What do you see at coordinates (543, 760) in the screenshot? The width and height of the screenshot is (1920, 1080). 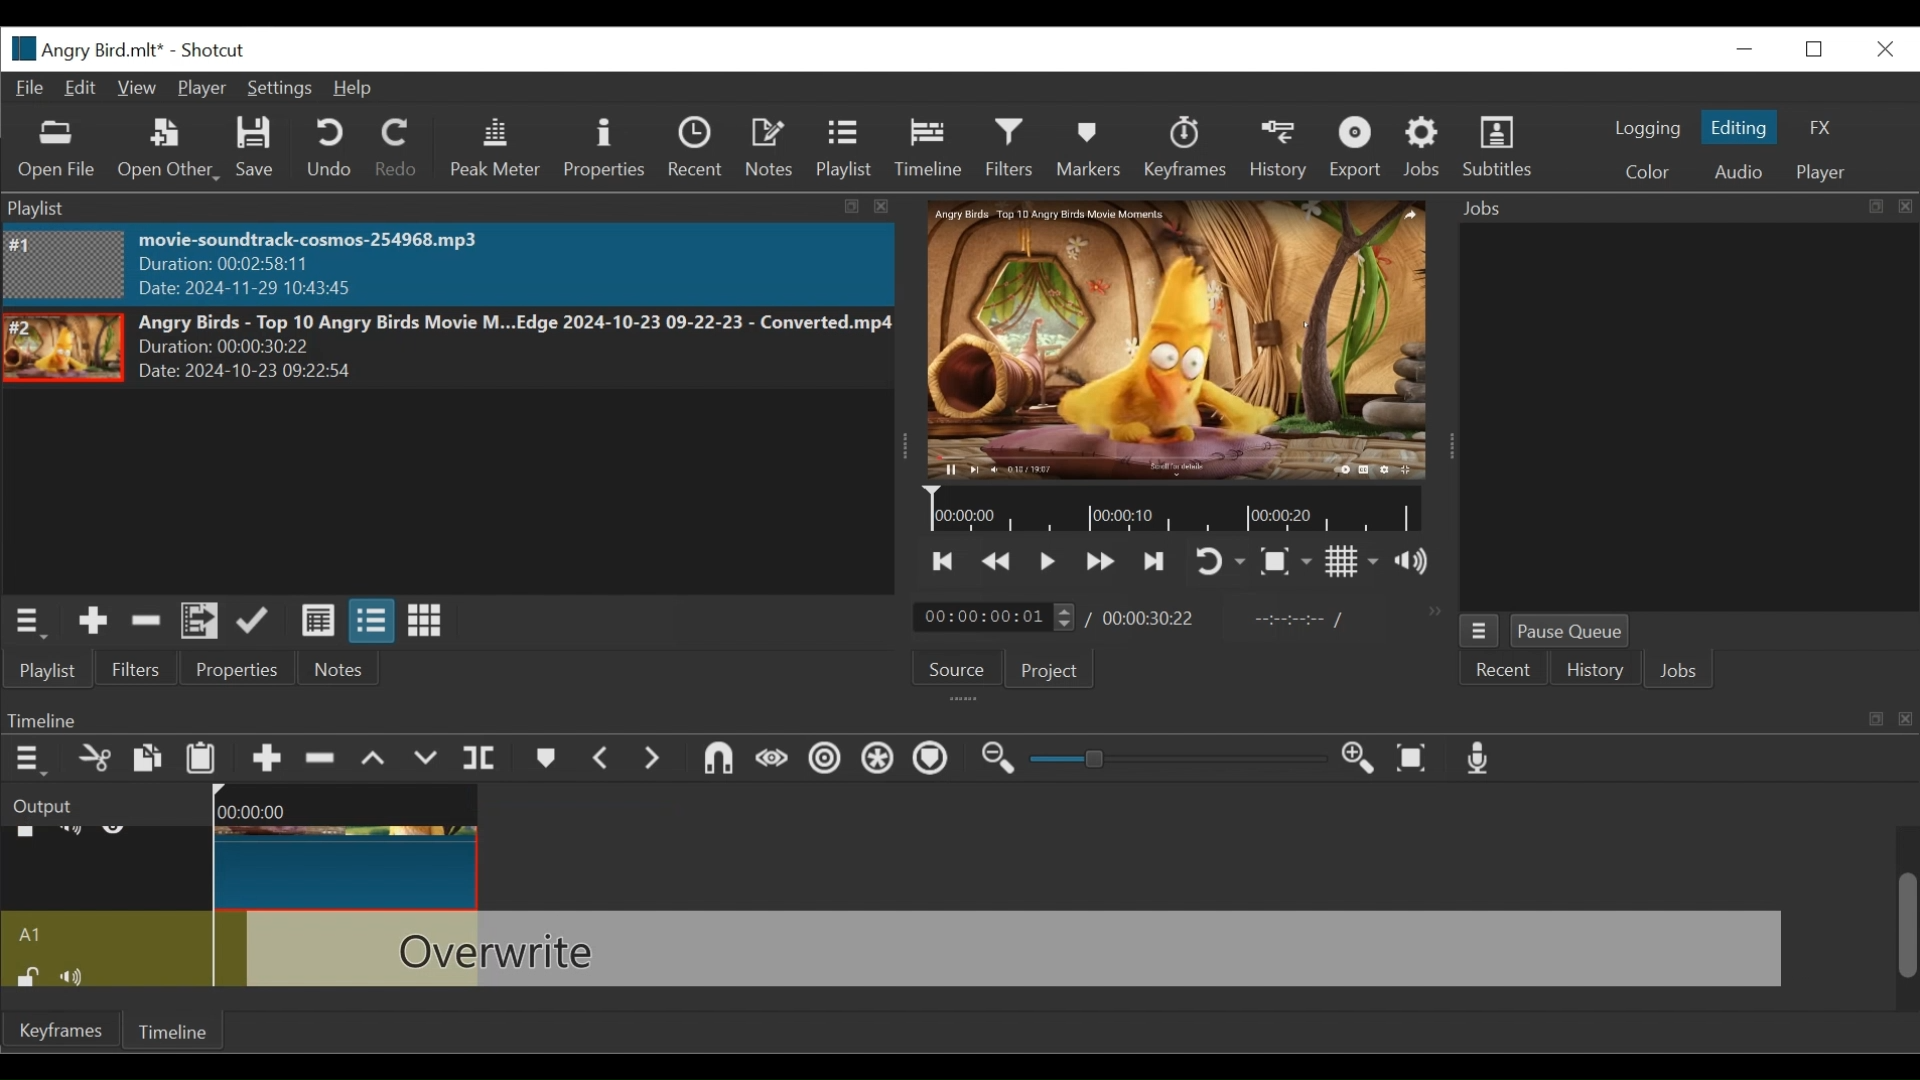 I see `Markers` at bounding box center [543, 760].